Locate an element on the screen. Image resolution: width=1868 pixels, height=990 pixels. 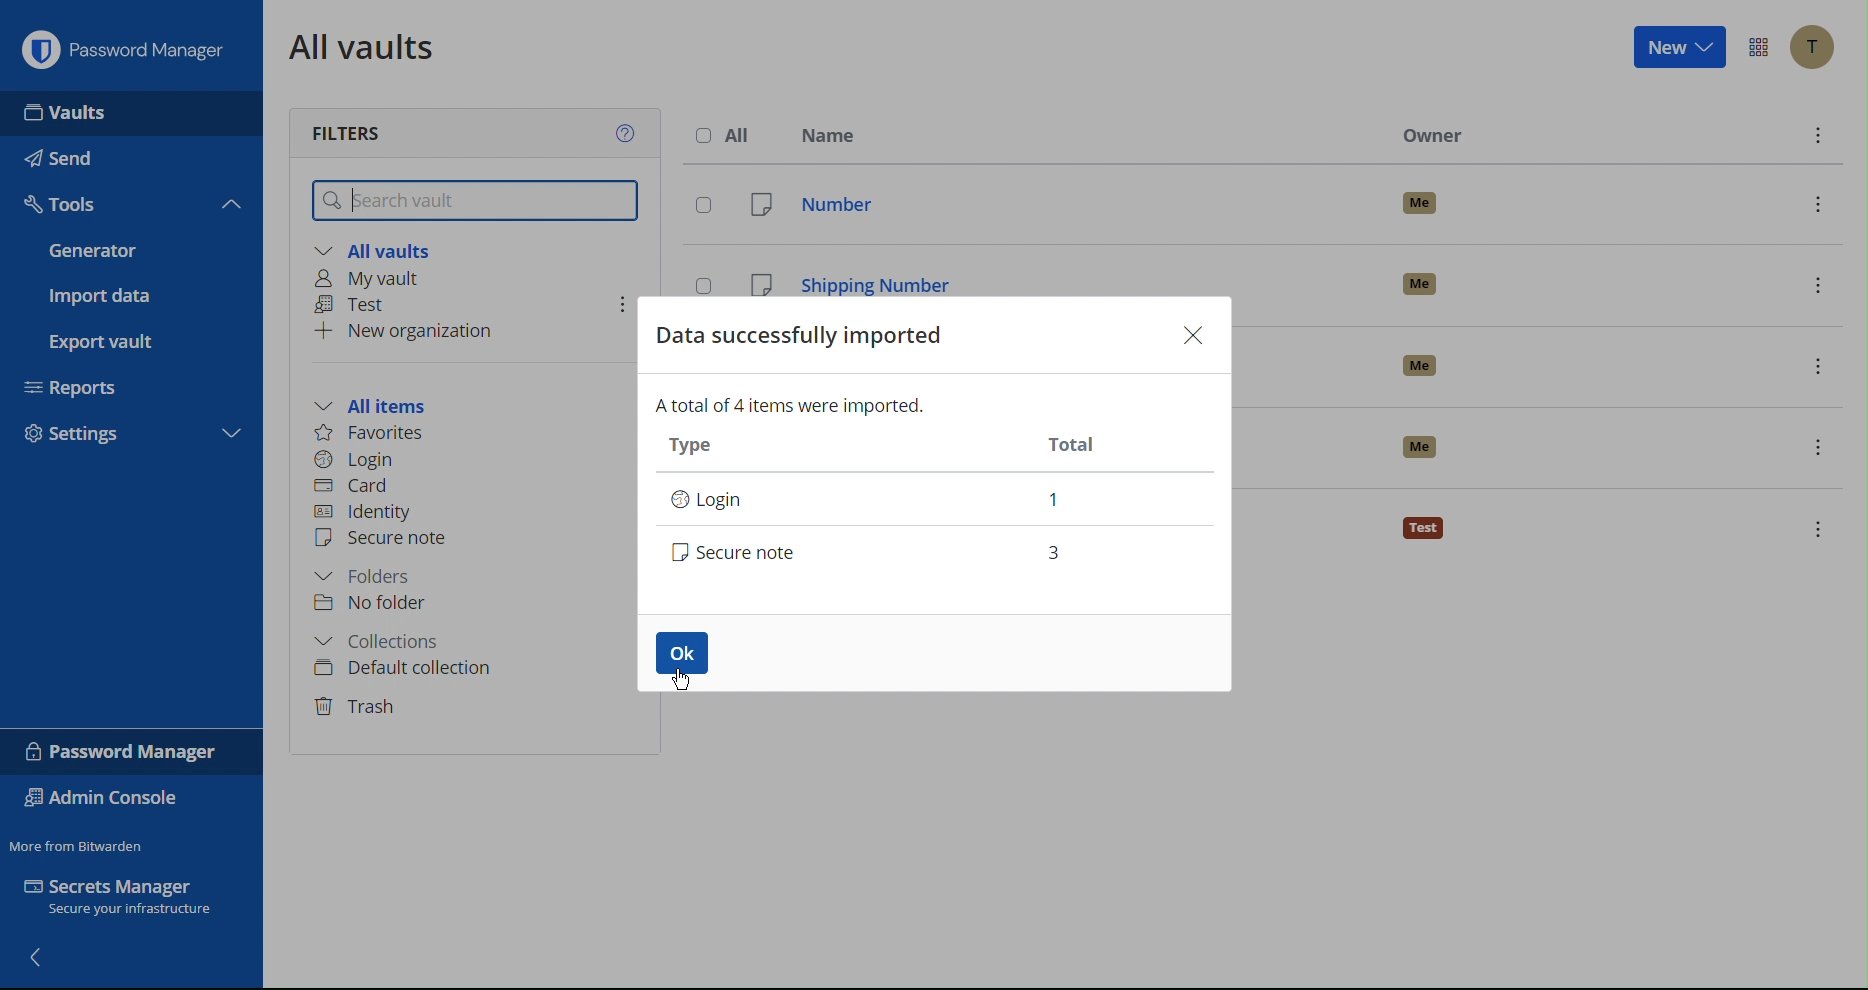
Password Manager is located at coordinates (123, 48).